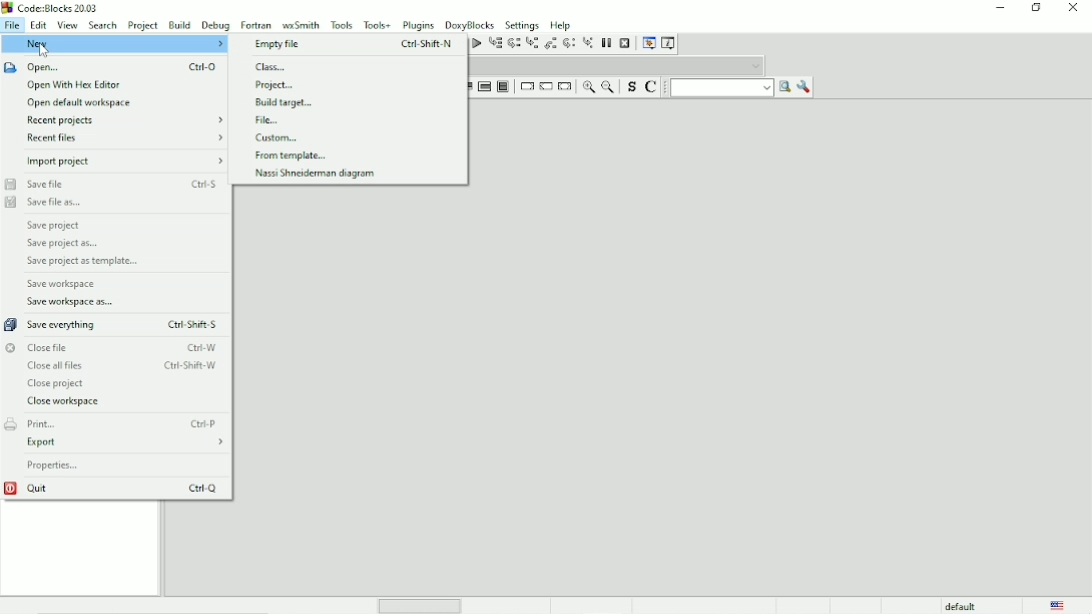 This screenshot has width=1092, height=614. What do you see at coordinates (341, 24) in the screenshot?
I see `Tools` at bounding box center [341, 24].